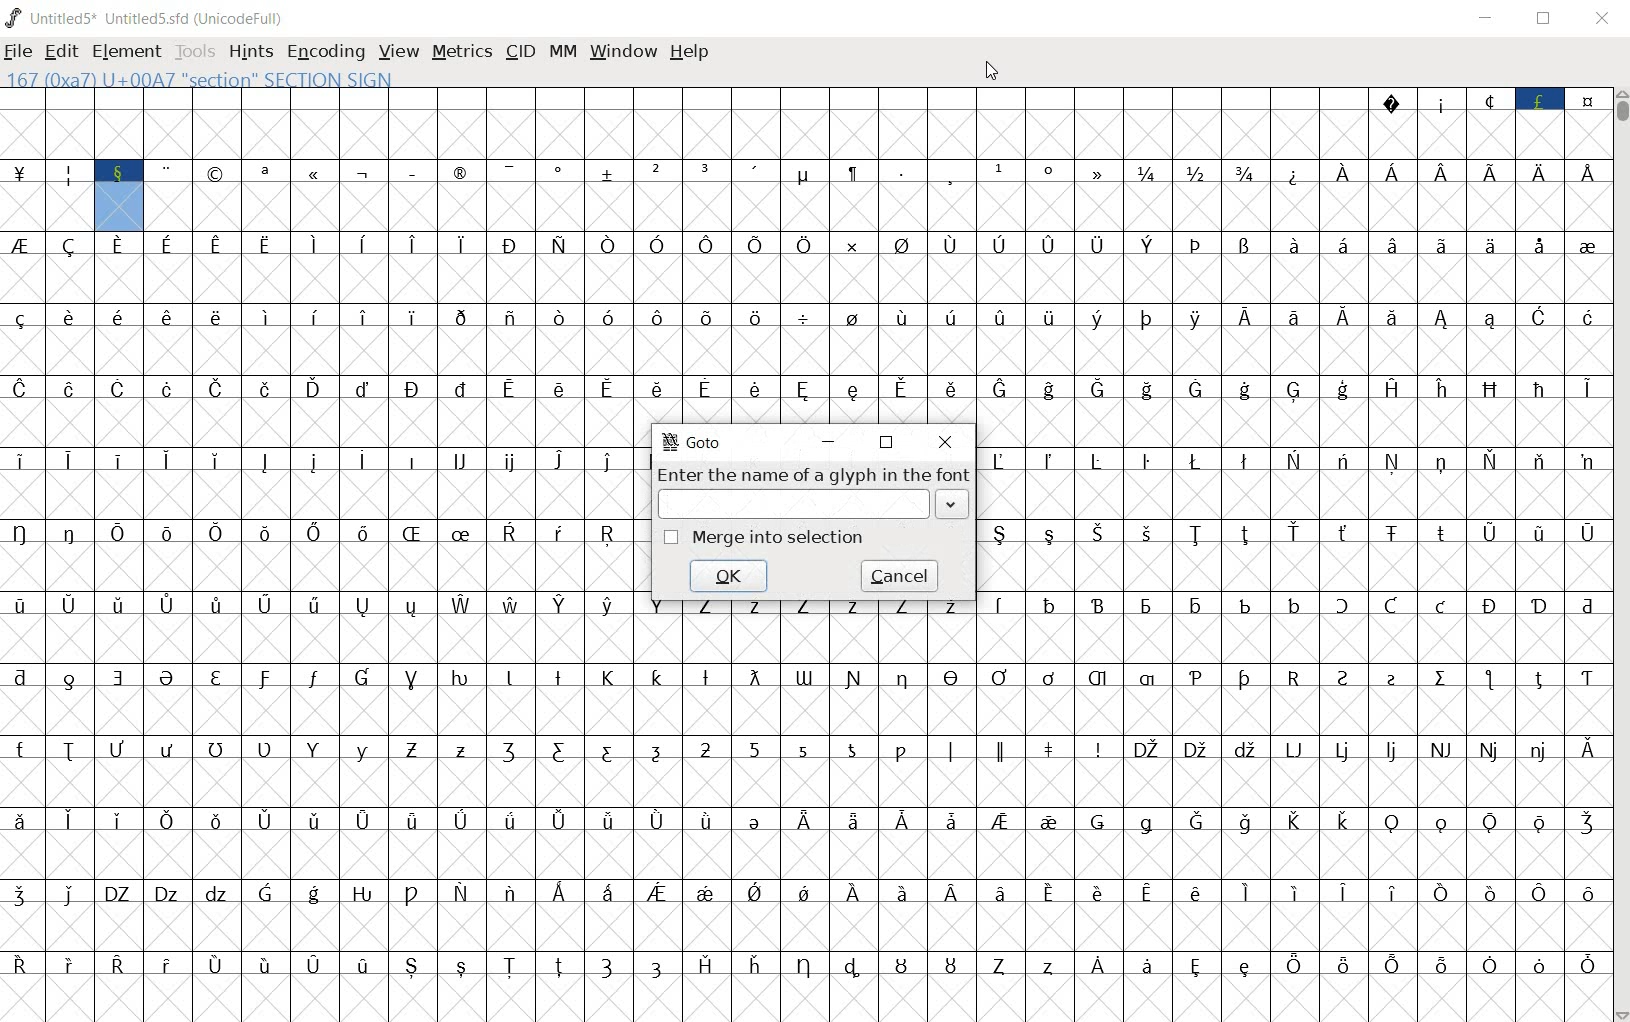 The height and width of the screenshot is (1022, 1630). Describe the element at coordinates (123, 48) in the screenshot. I see `element` at that location.